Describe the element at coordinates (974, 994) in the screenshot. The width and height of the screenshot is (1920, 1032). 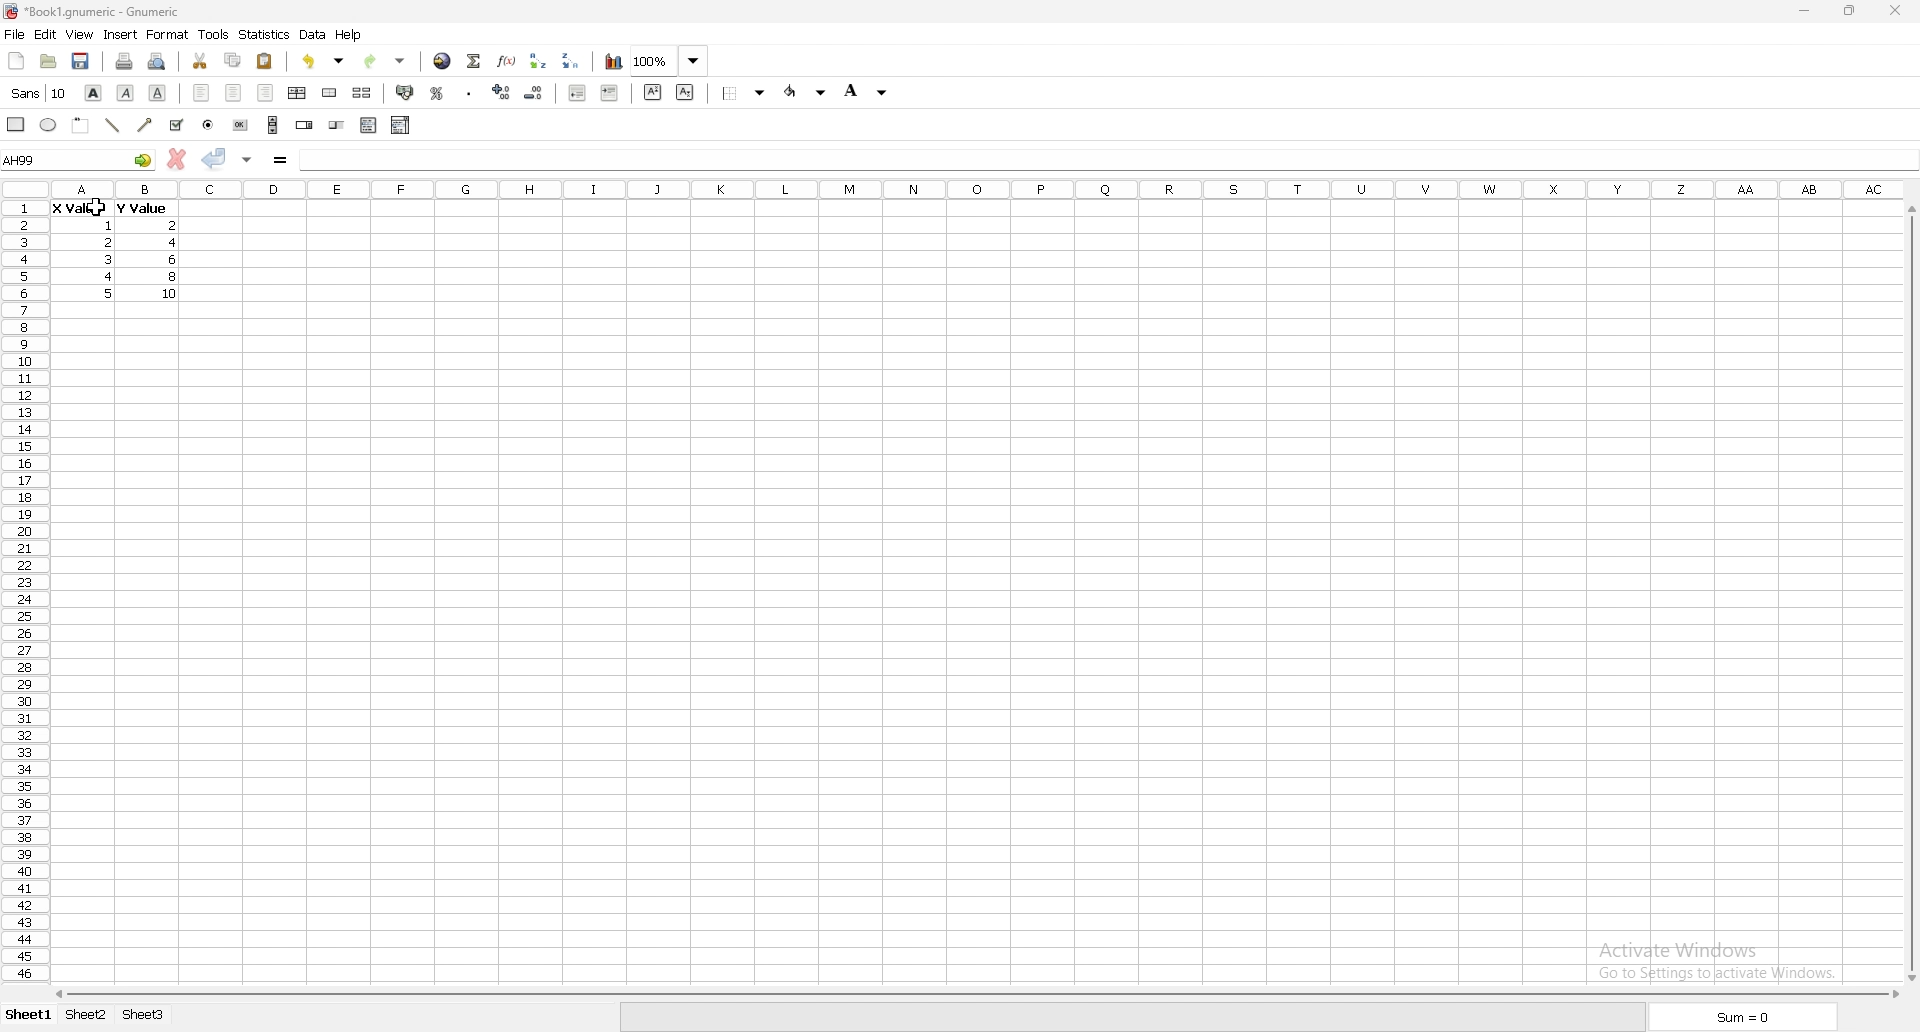
I see `scroll bar` at that location.